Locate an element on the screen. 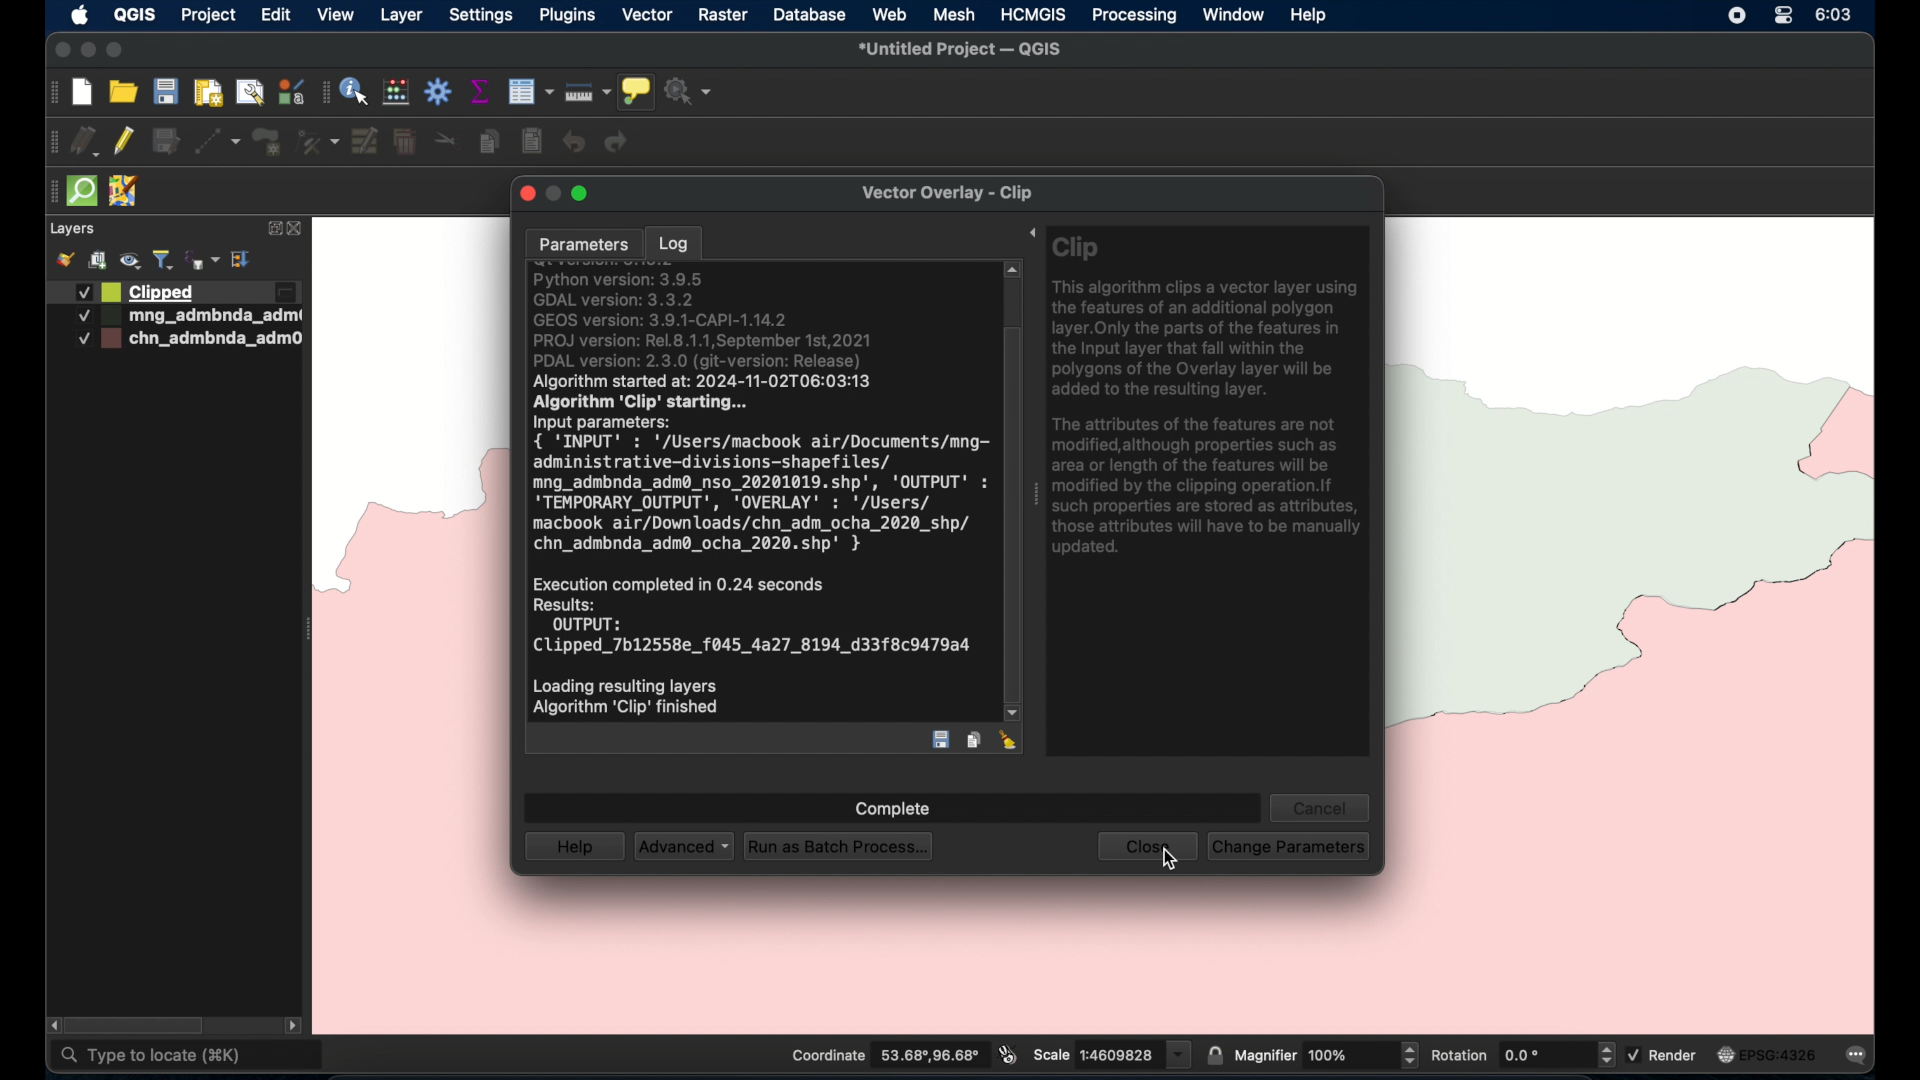 The width and height of the screenshot is (1920, 1080). control center is located at coordinates (1783, 15).